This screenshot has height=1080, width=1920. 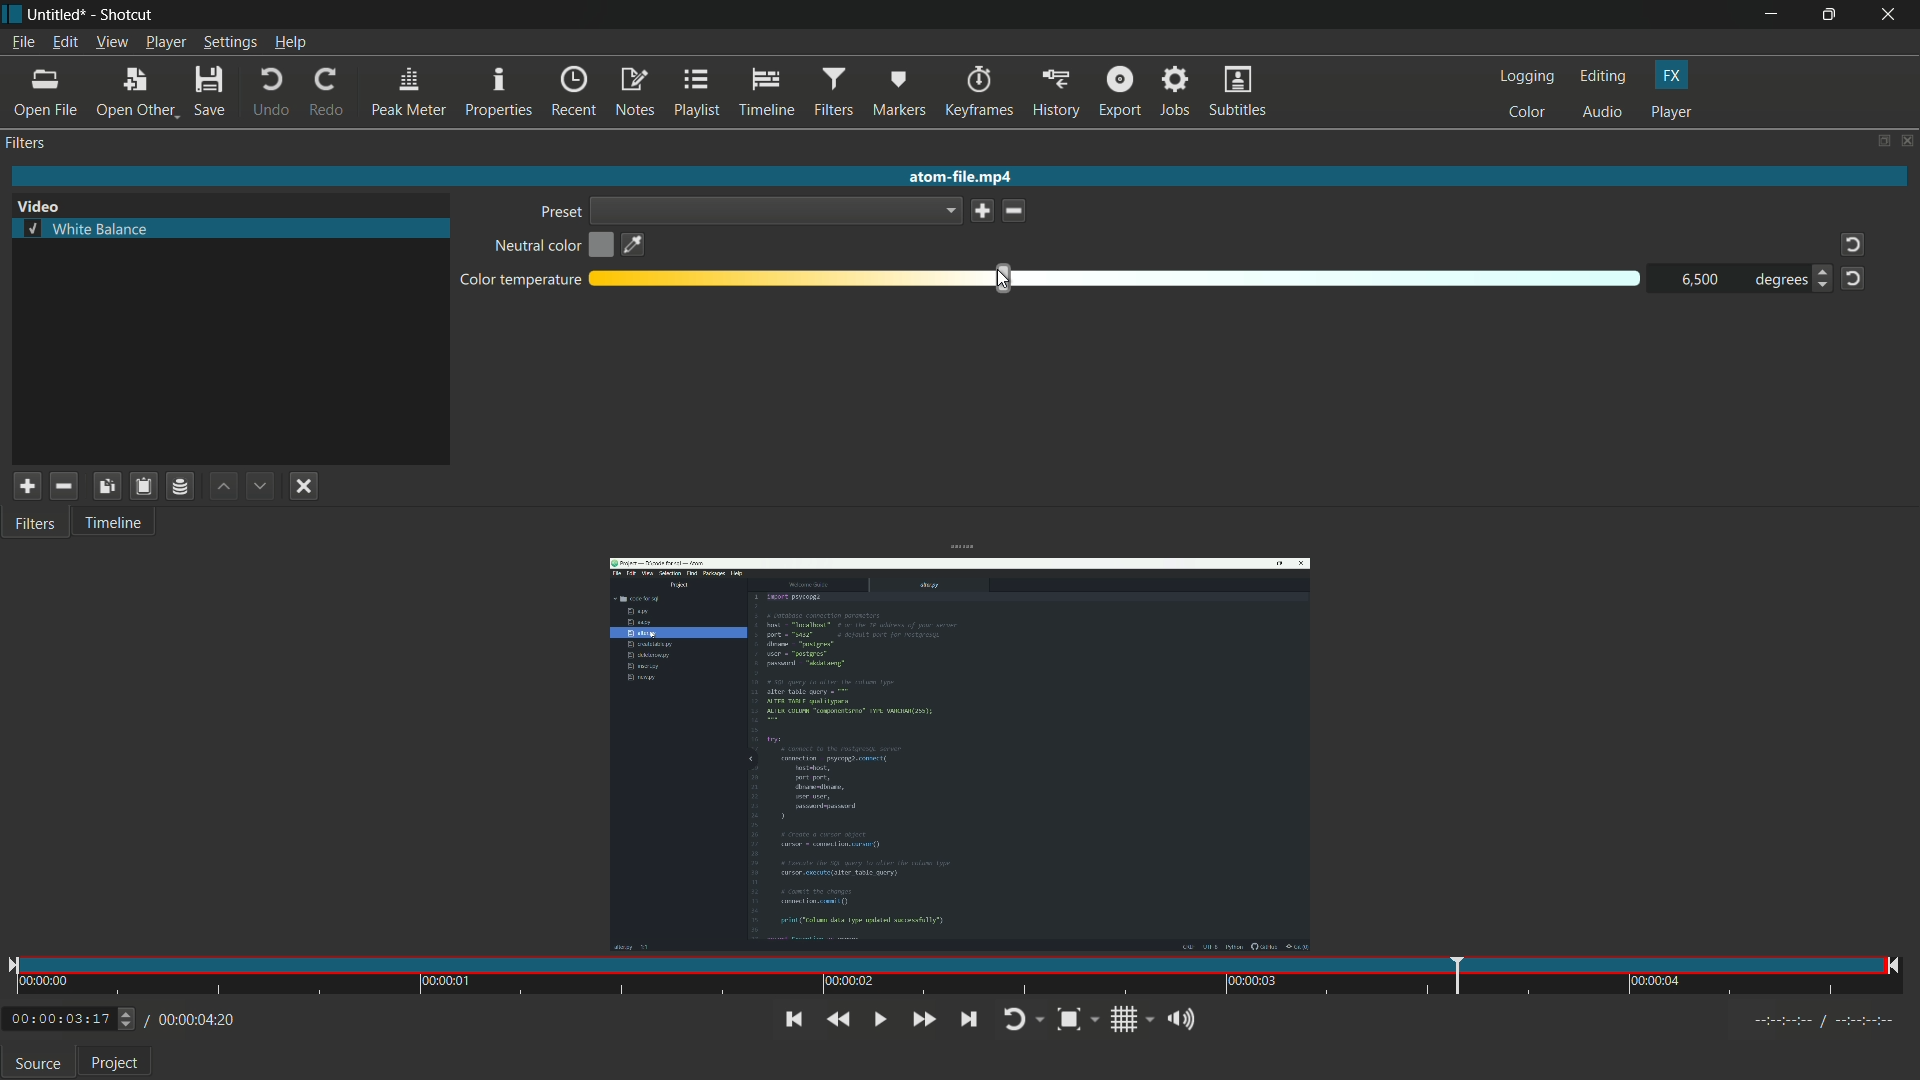 I want to click on pick color on the screen, so click(x=634, y=245).